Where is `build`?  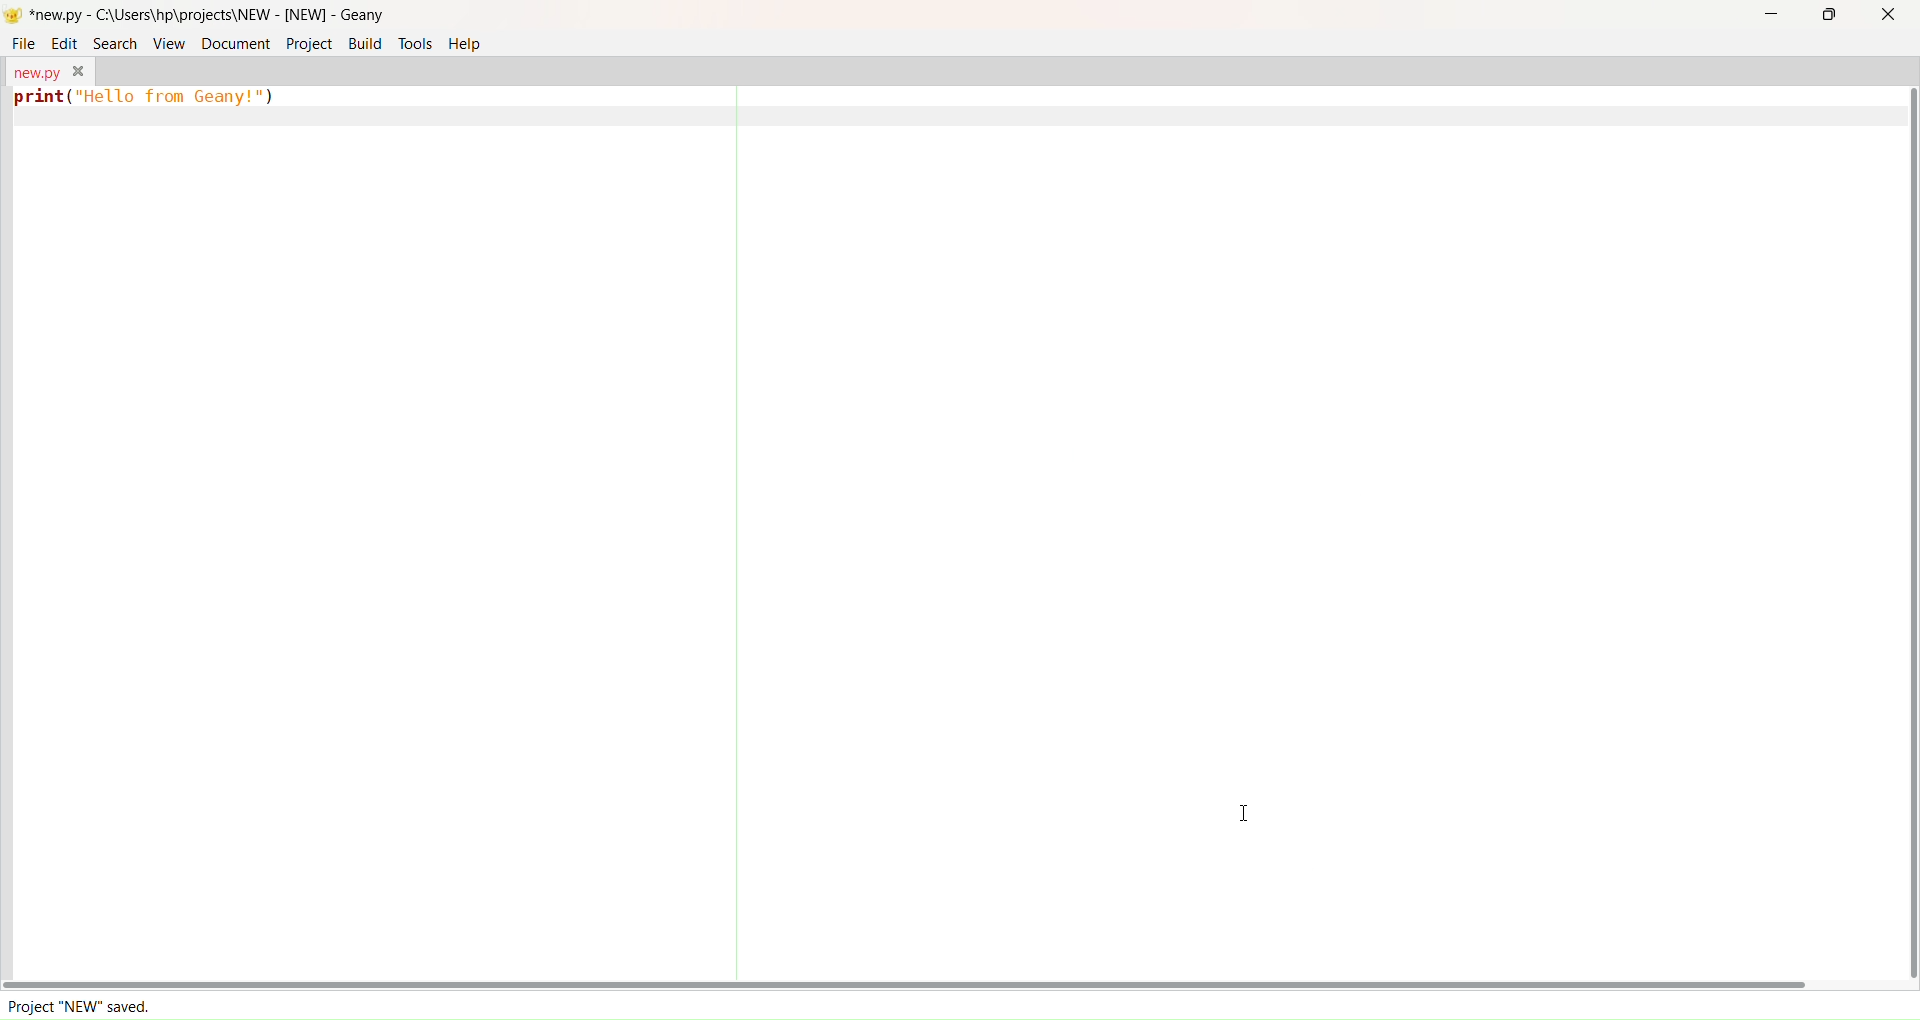
build is located at coordinates (365, 43).